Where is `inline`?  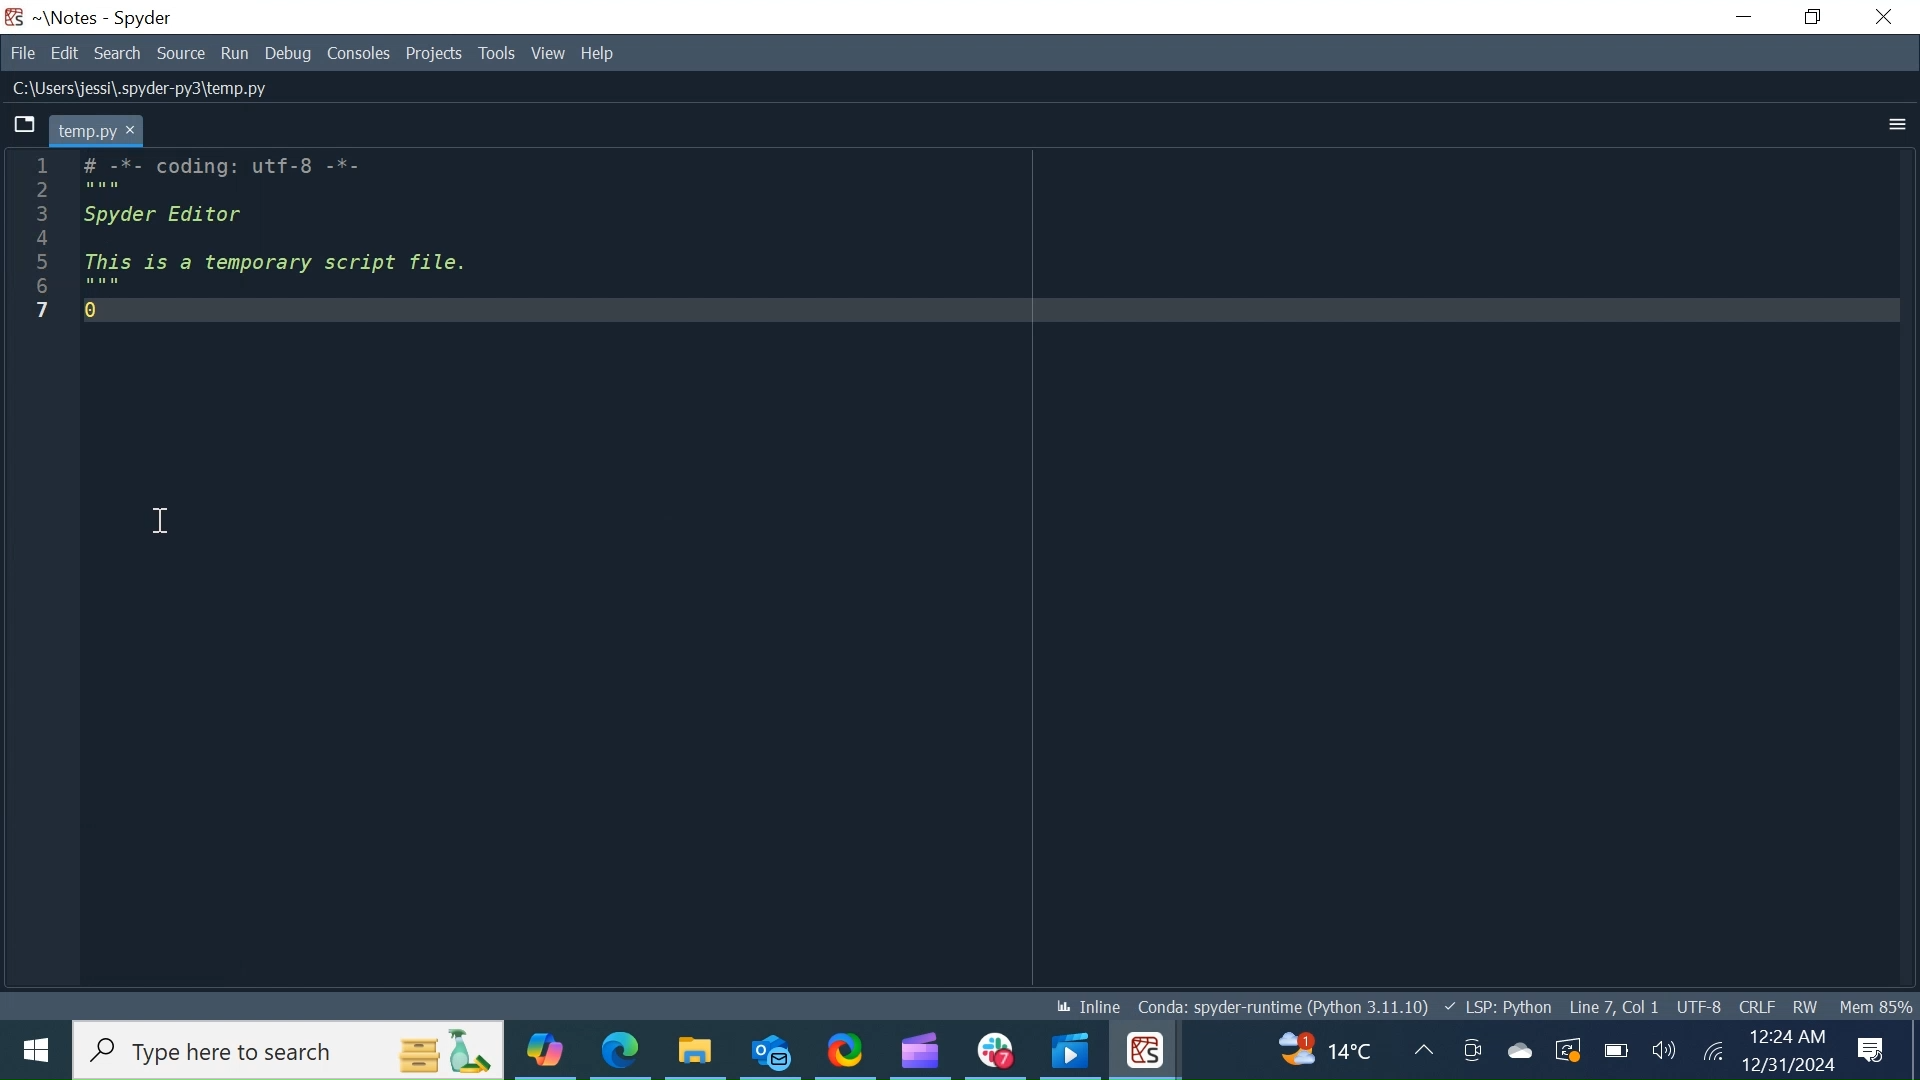 inline is located at coordinates (1089, 1005).